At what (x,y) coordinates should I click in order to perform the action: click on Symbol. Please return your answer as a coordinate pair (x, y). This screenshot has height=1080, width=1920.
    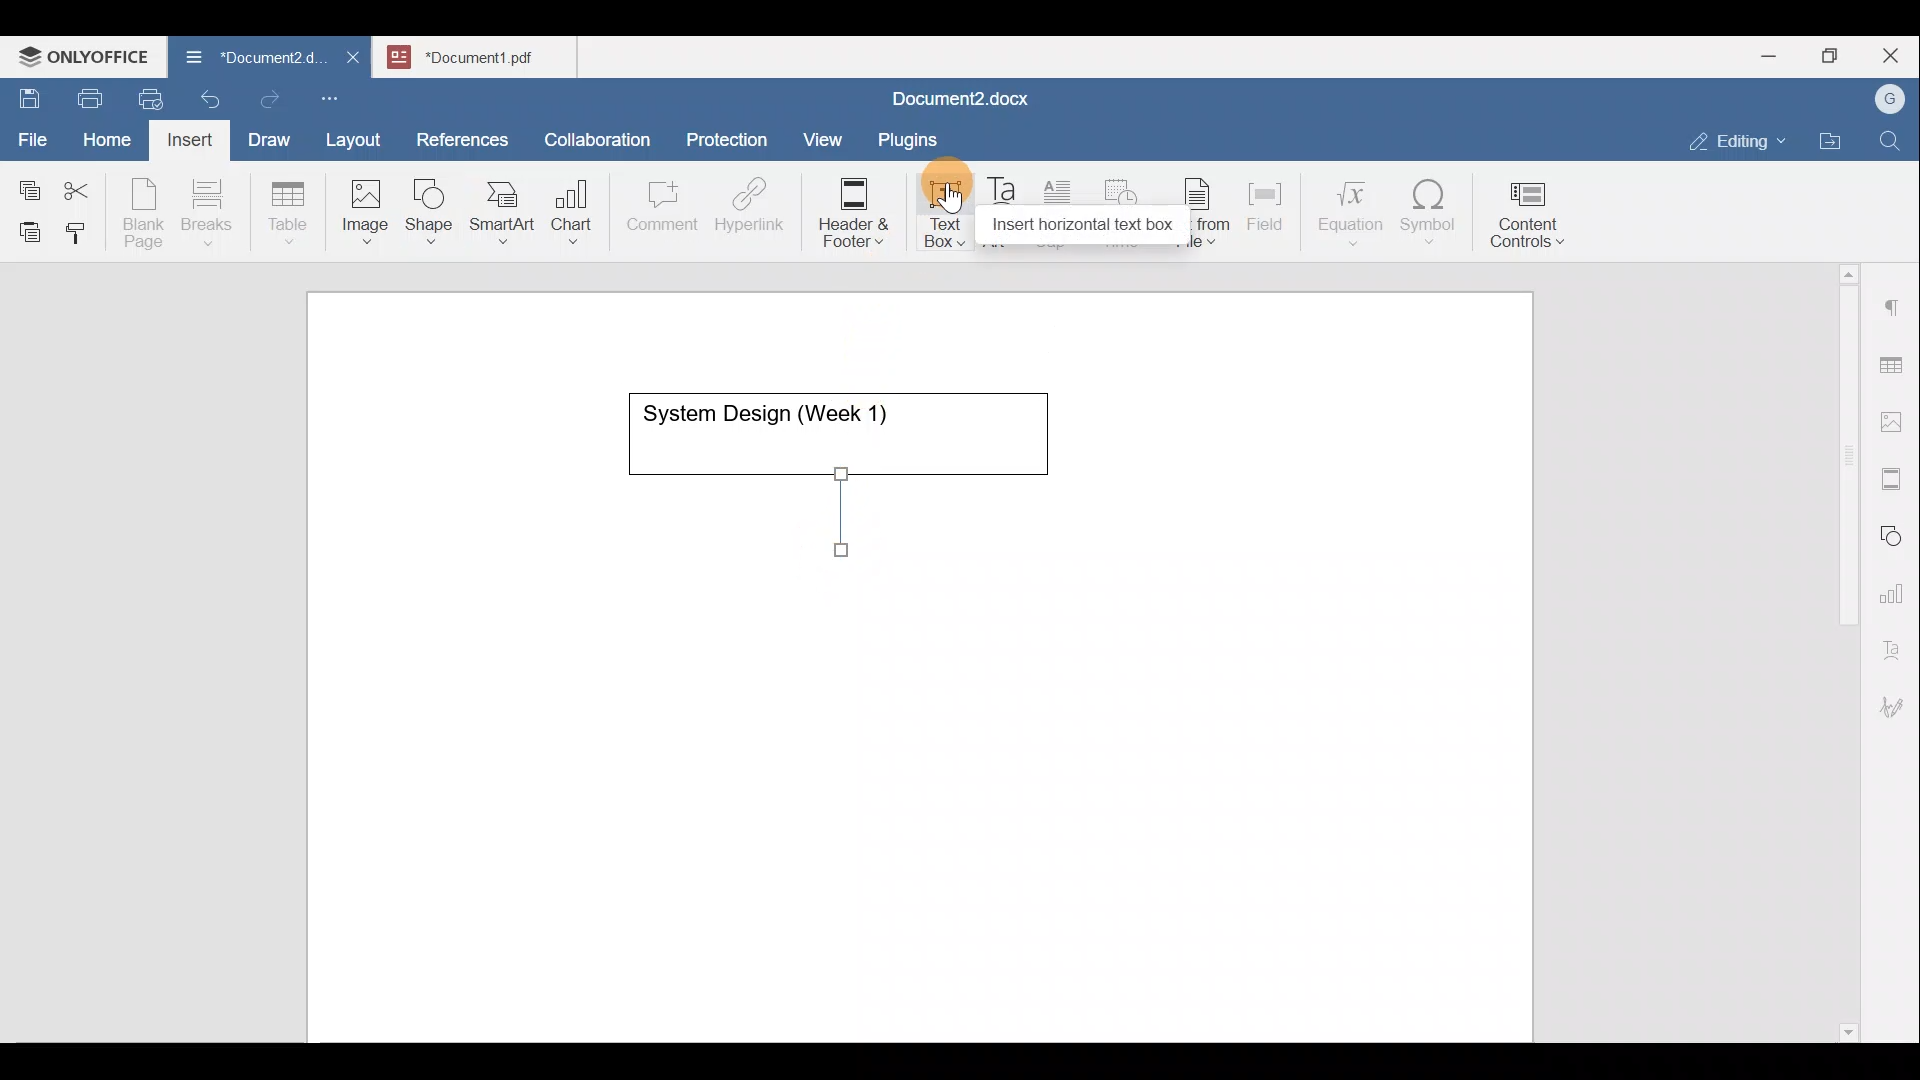
    Looking at the image, I should click on (1429, 218).